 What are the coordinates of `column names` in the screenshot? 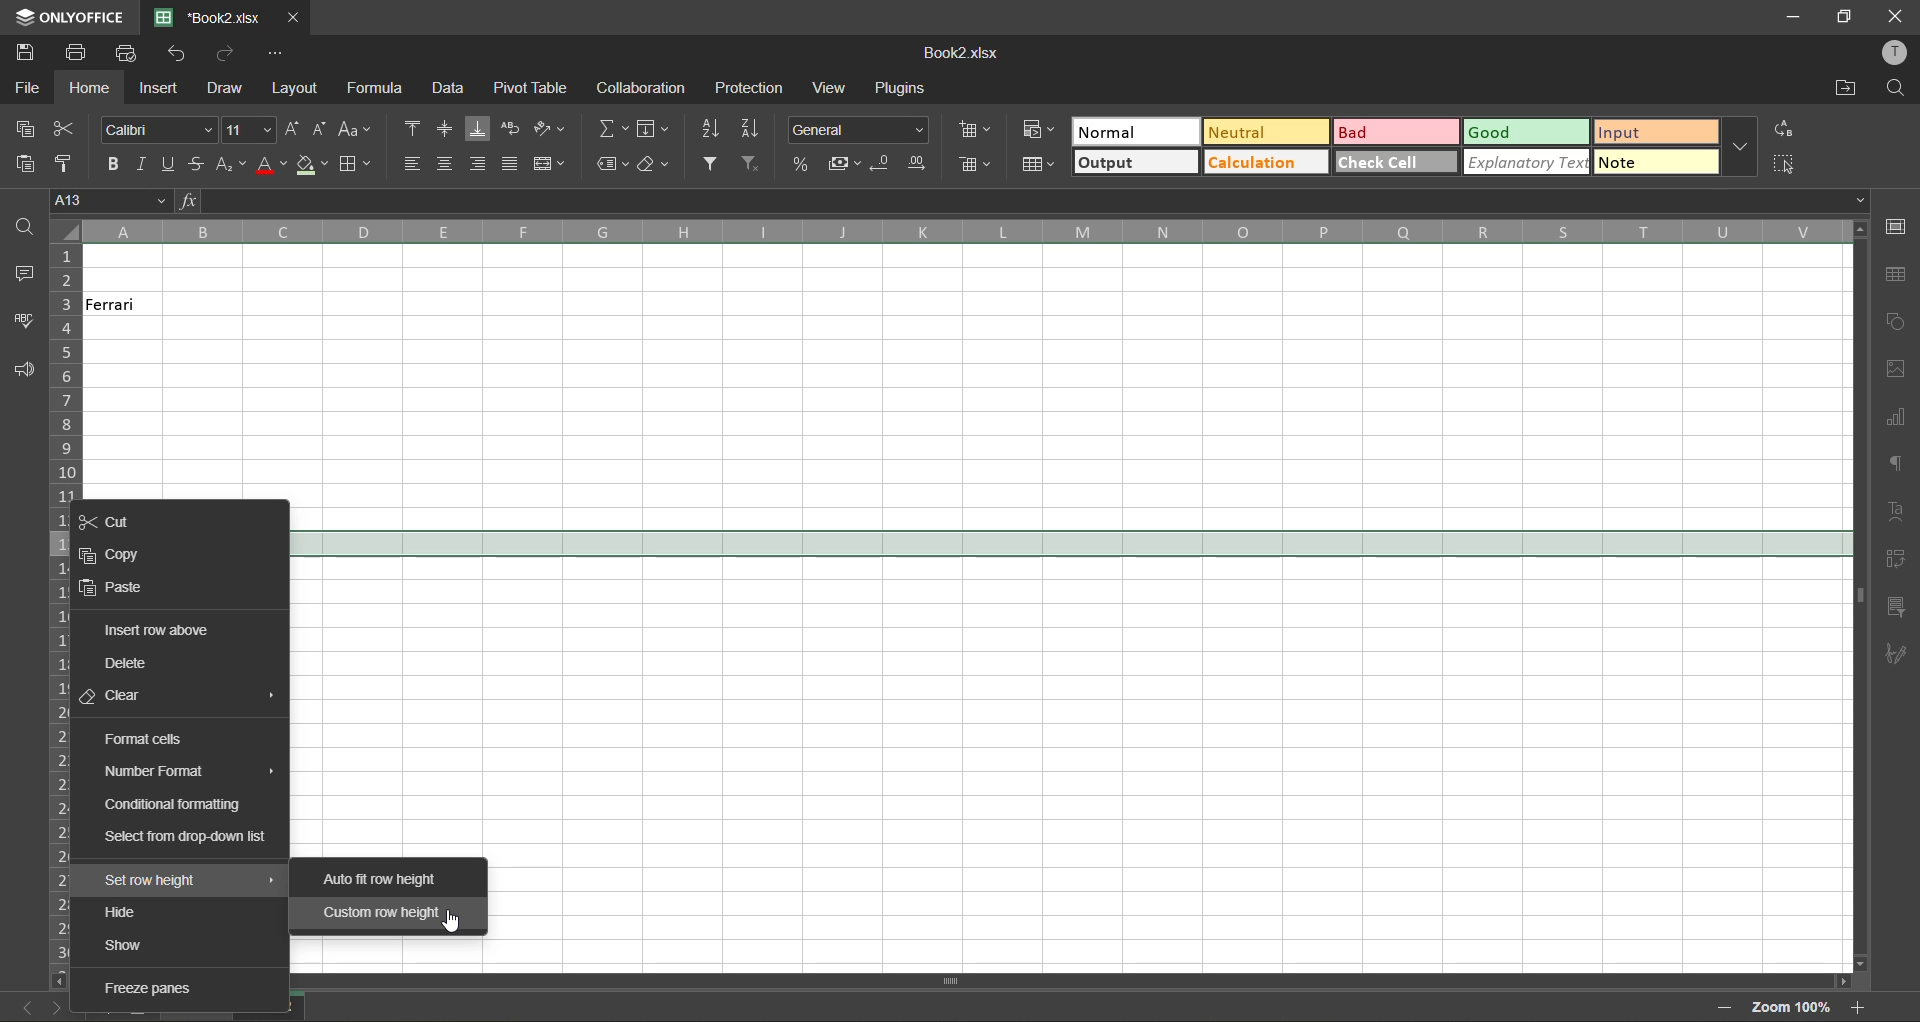 It's located at (960, 232).